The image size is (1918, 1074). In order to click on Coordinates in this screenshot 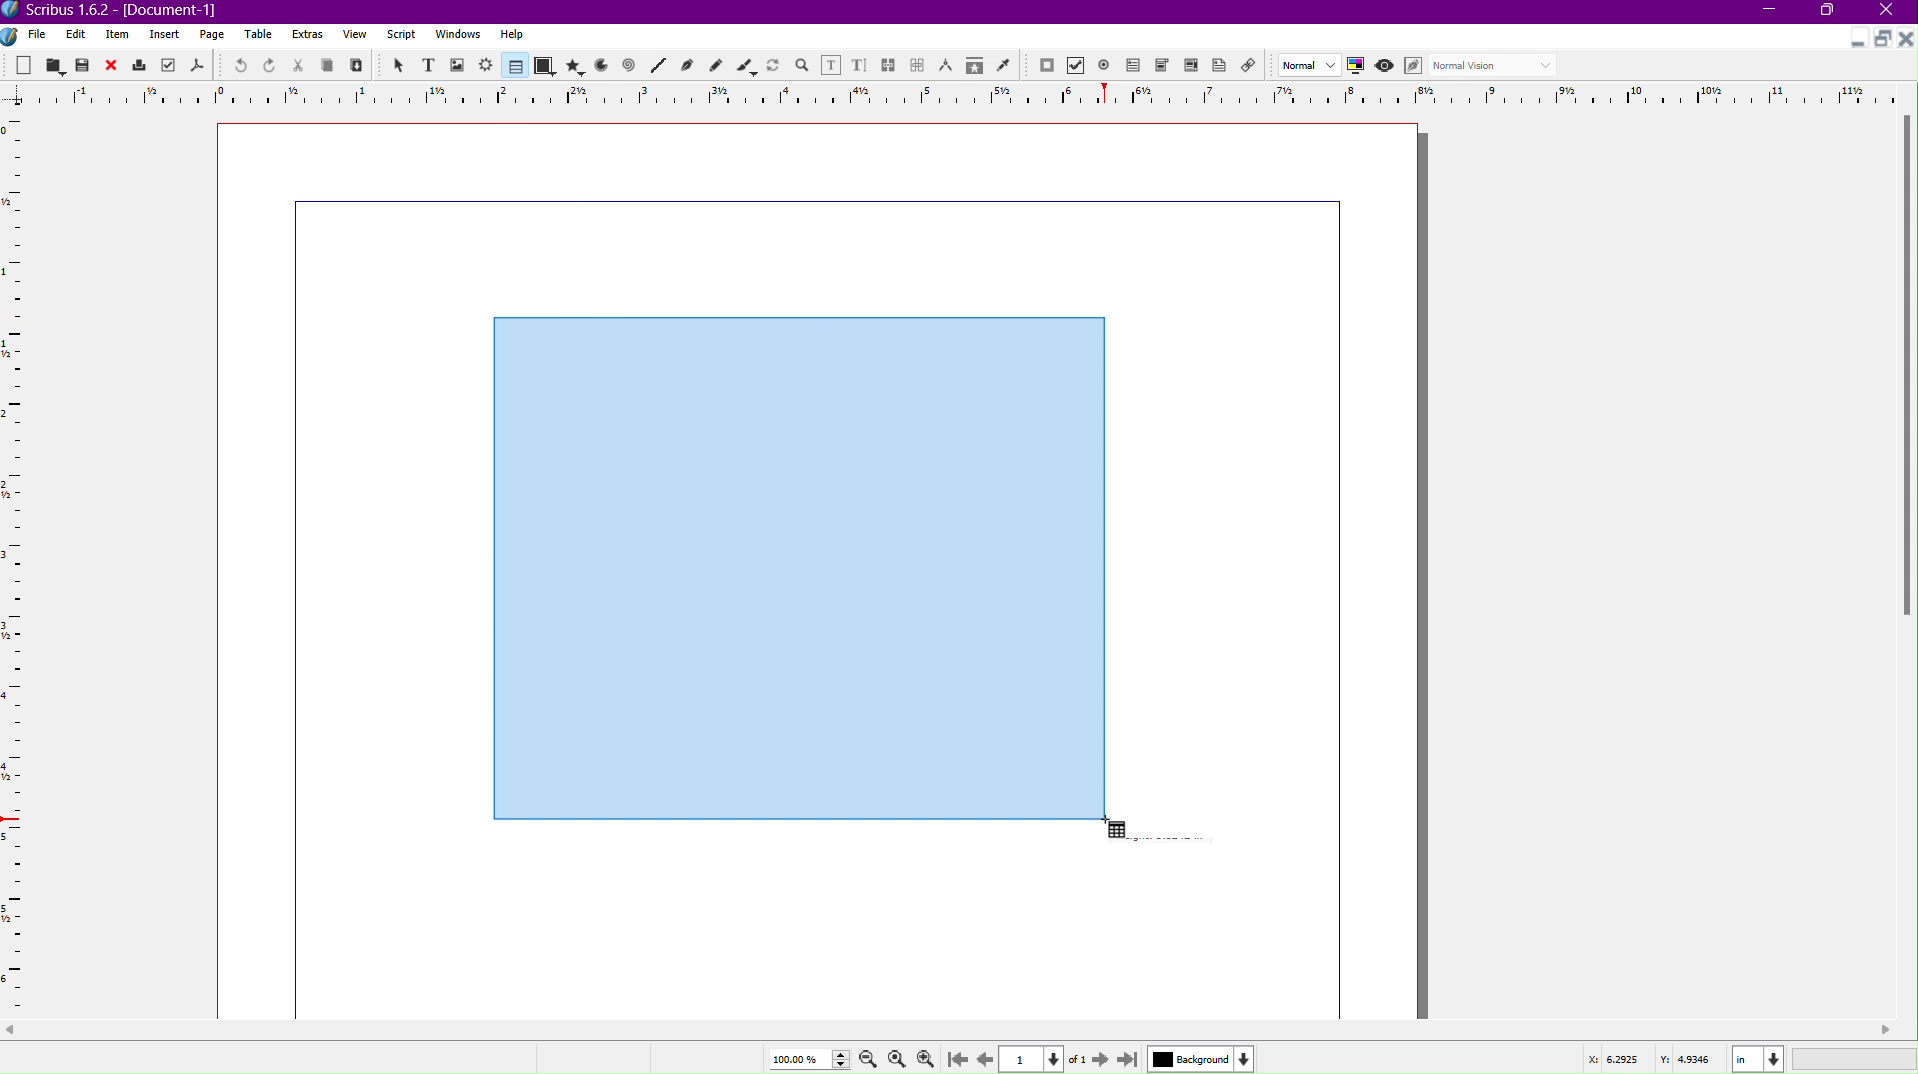, I will do `click(1745, 1057)`.